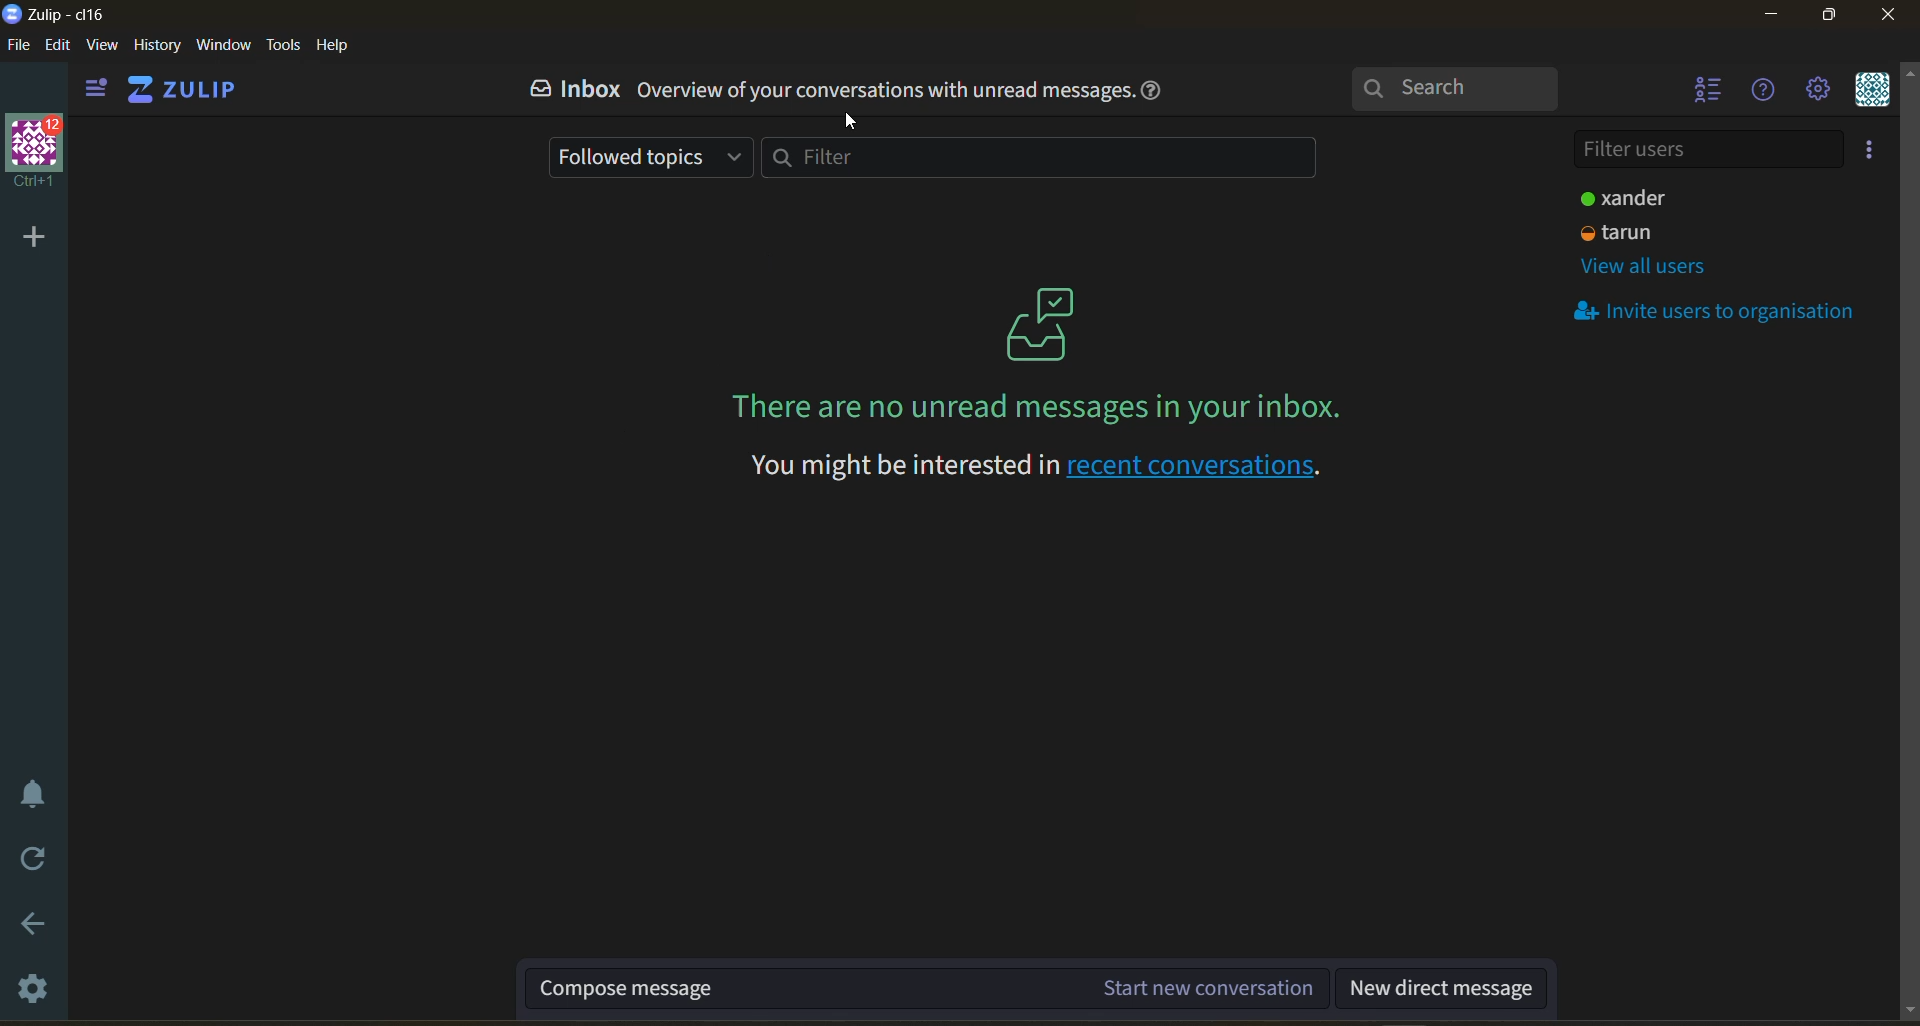 The width and height of the screenshot is (1920, 1026). I want to click on personal menu, so click(1882, 89).